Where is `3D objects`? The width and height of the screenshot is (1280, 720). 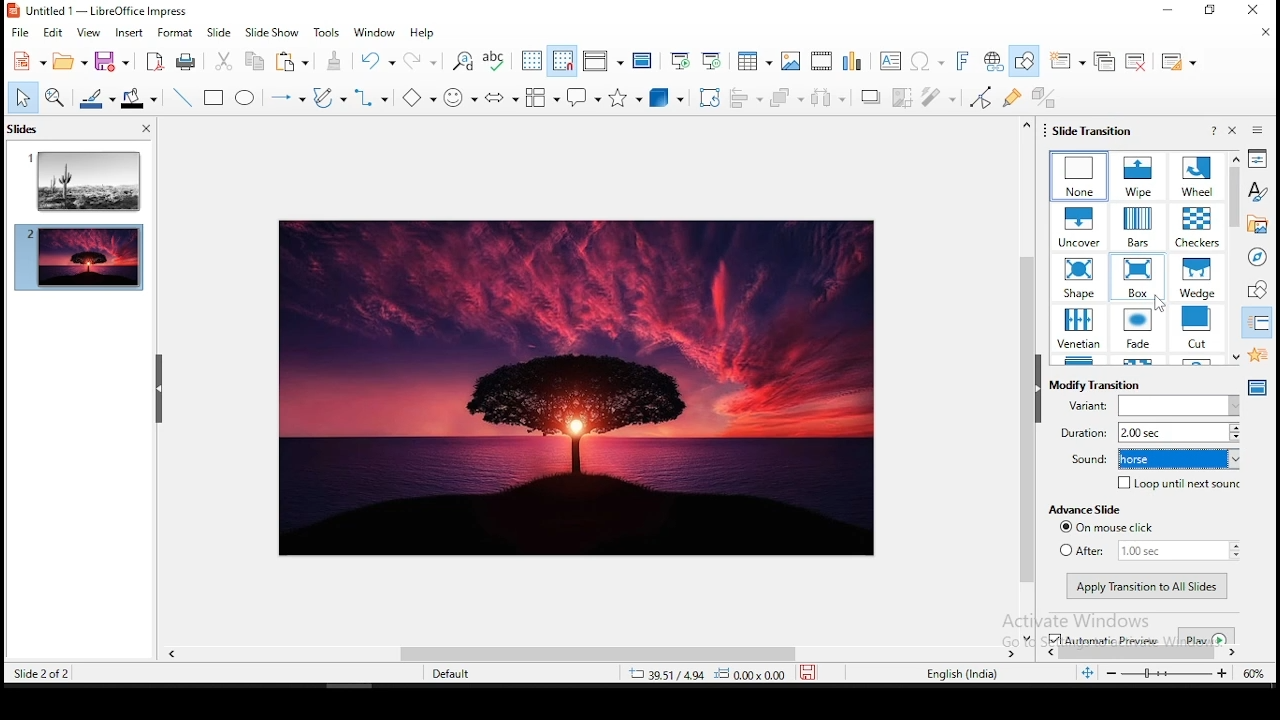 3D objects is located at coordinates (664, 99).